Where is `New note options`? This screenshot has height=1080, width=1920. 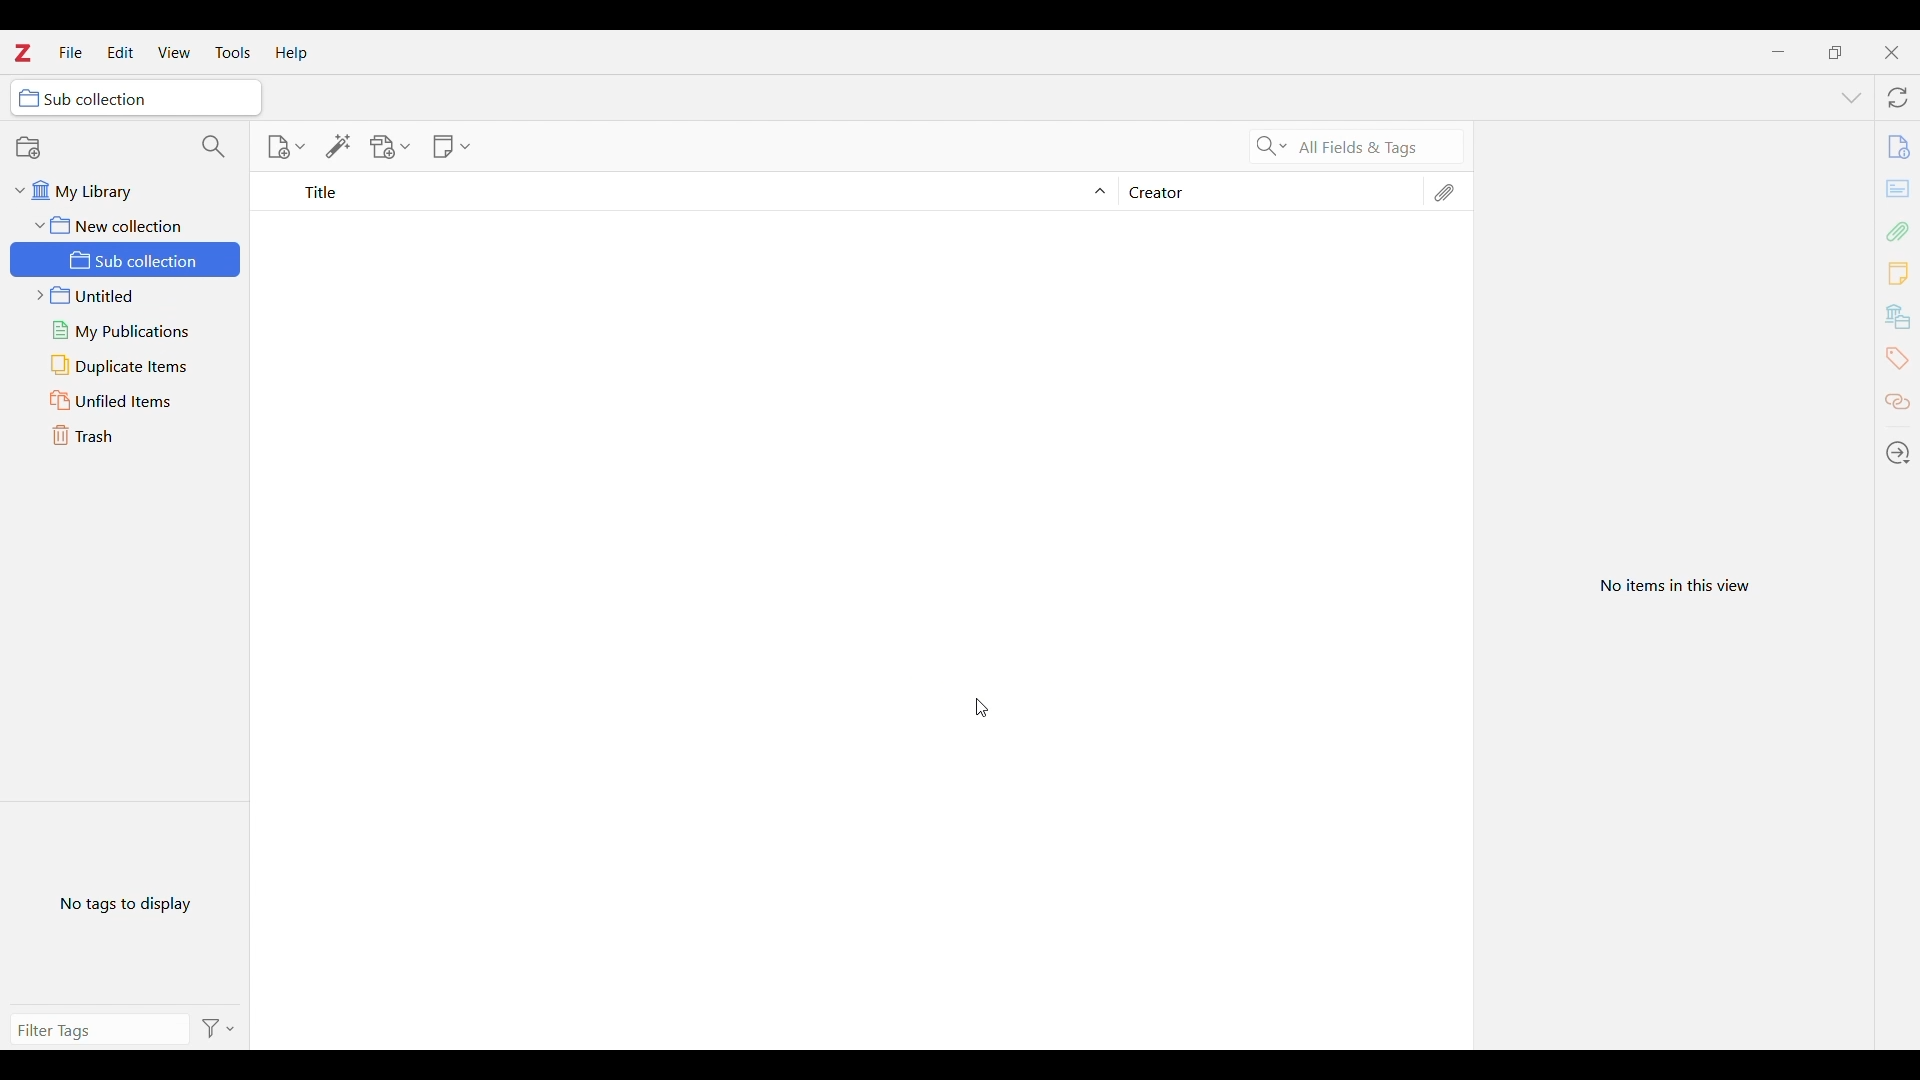
New note options is located at coordinates (451, 147).